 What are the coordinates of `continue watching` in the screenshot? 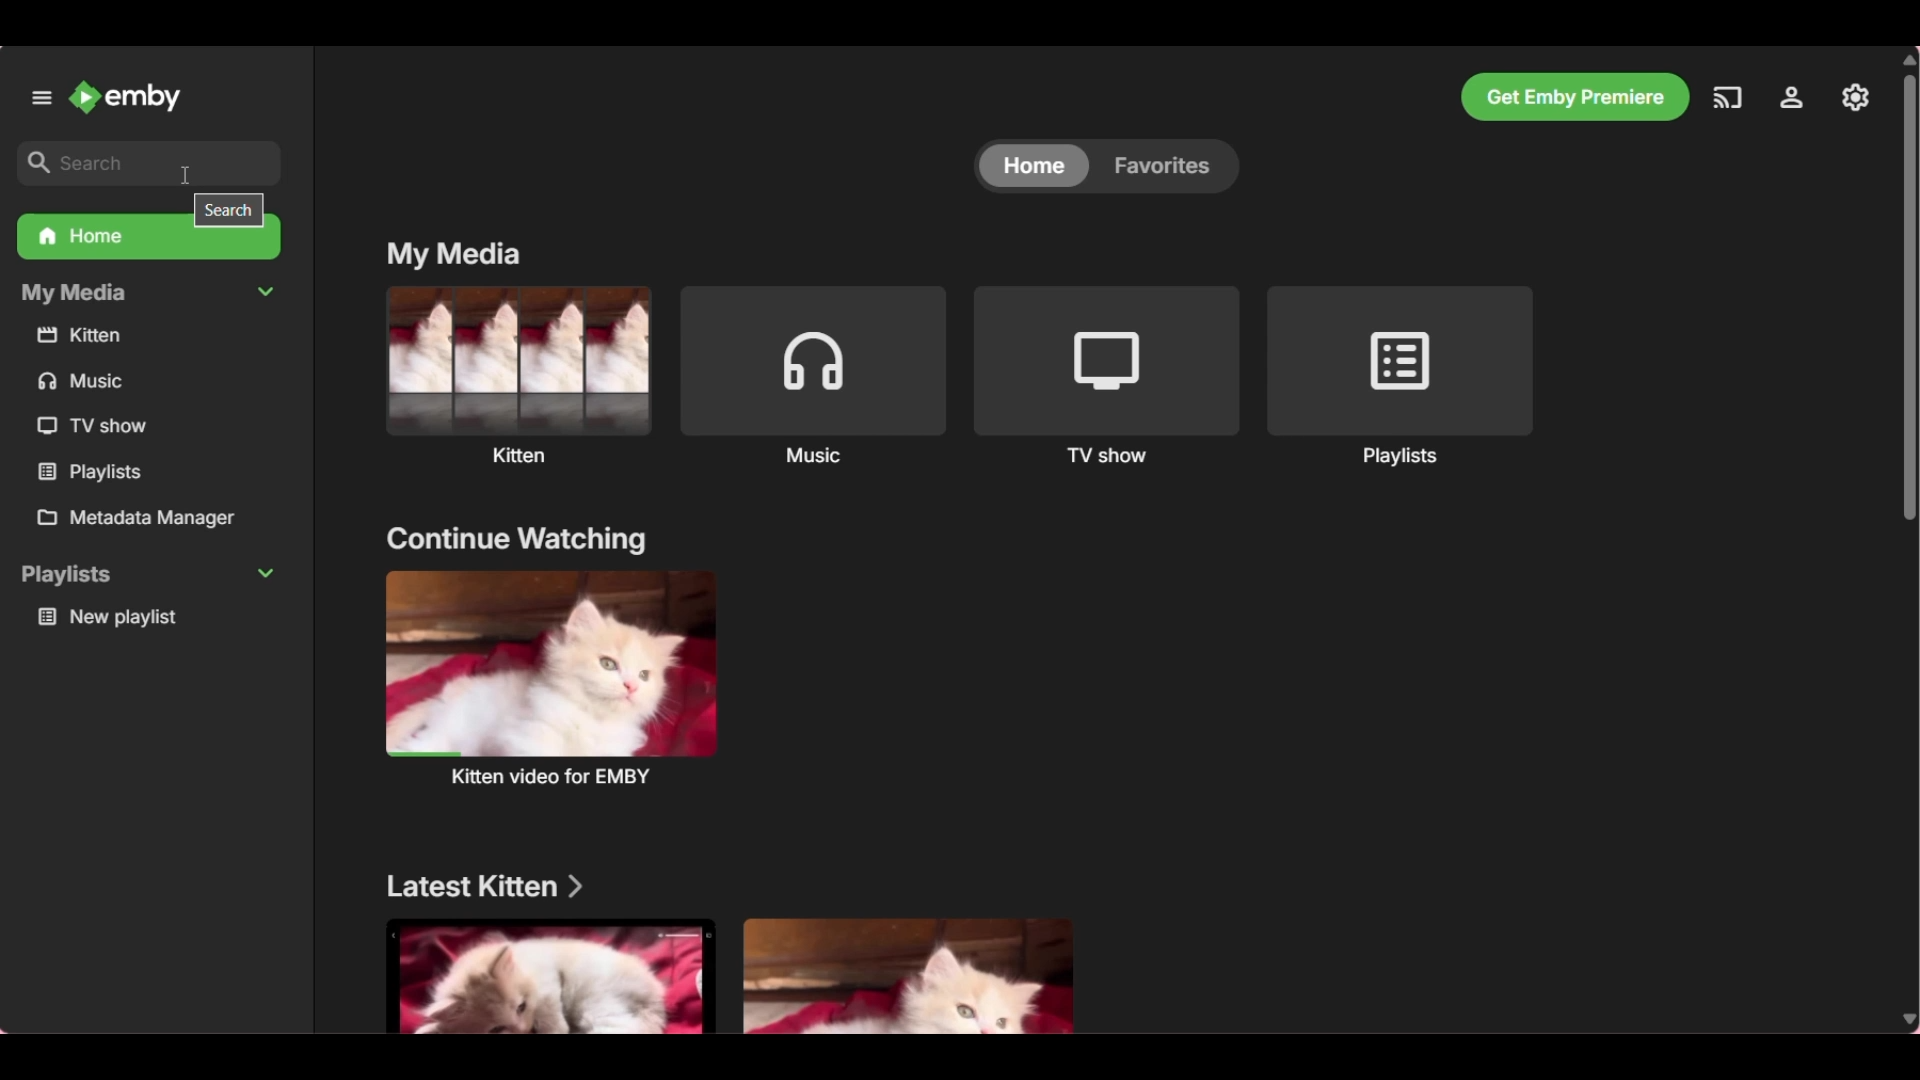 It's located at (516, 538).